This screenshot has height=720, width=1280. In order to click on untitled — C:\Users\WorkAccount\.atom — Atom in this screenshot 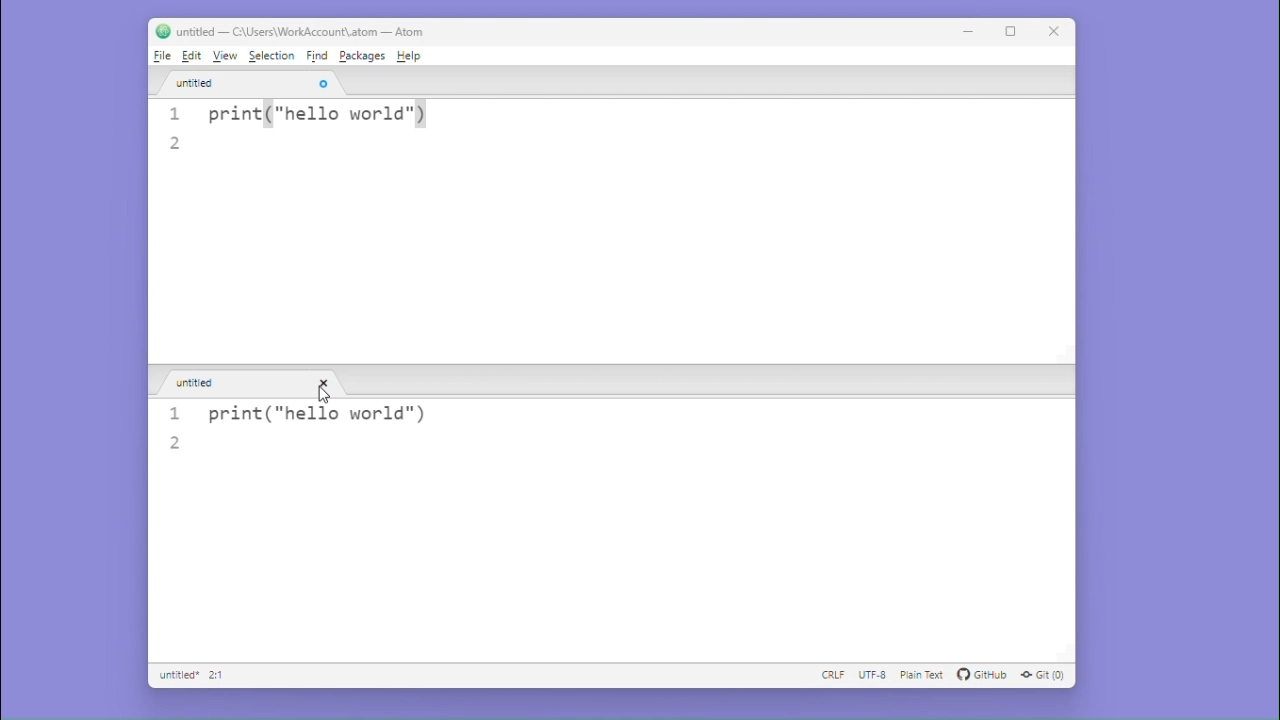, I will do `click(296, 30)`.